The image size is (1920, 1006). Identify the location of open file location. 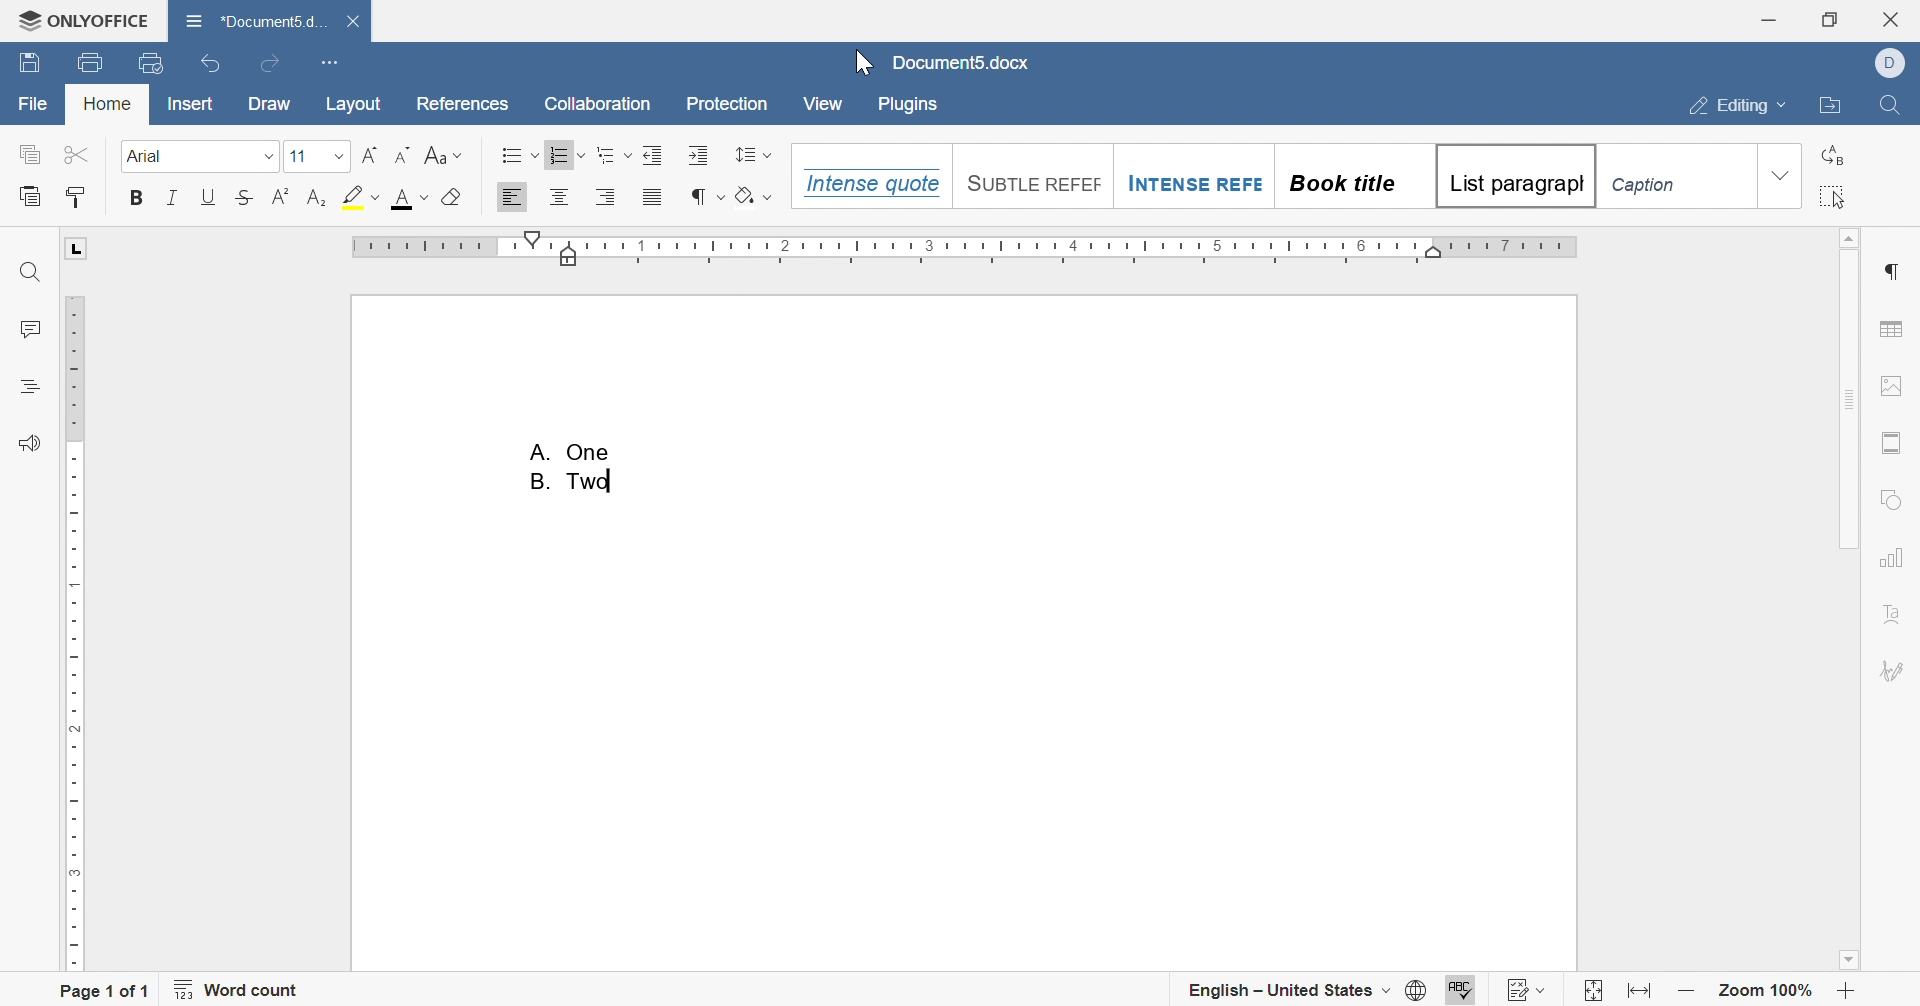
(1830, 107).